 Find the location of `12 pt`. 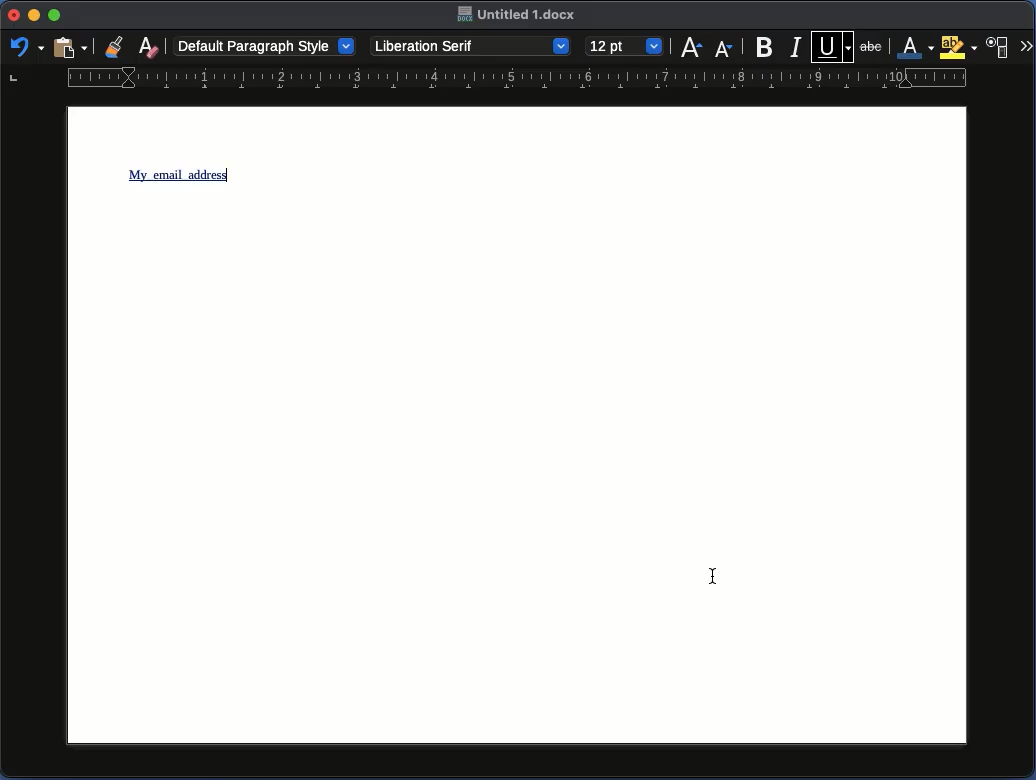

12 pt is located at coordinates (625, 45).